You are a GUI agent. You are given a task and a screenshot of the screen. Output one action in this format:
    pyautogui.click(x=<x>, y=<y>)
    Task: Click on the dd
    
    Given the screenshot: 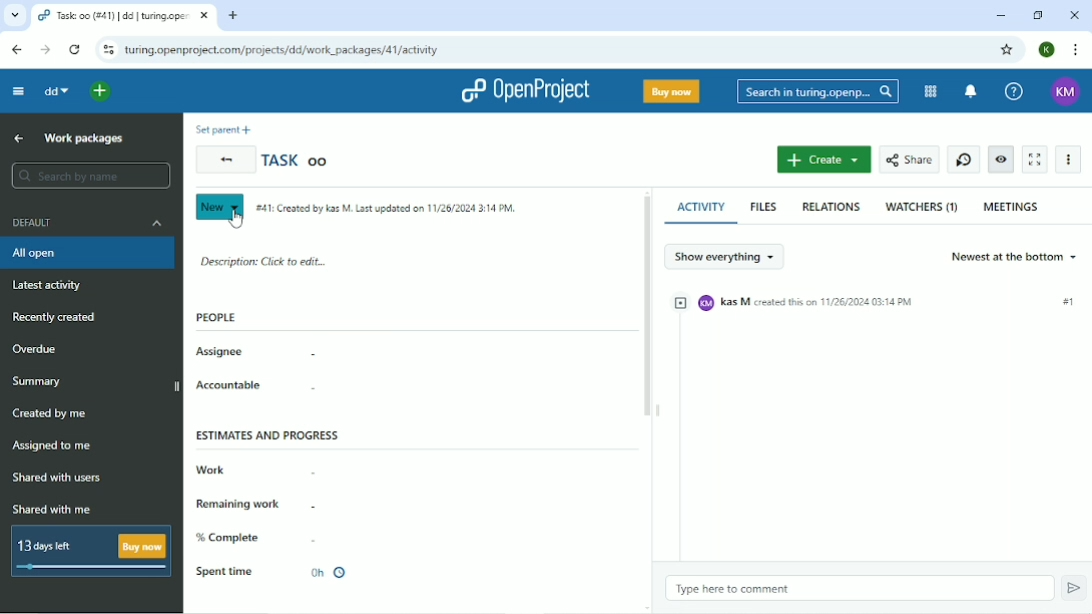 What is the action you would take?
    pyautogui.click(x=57, y=91)
    